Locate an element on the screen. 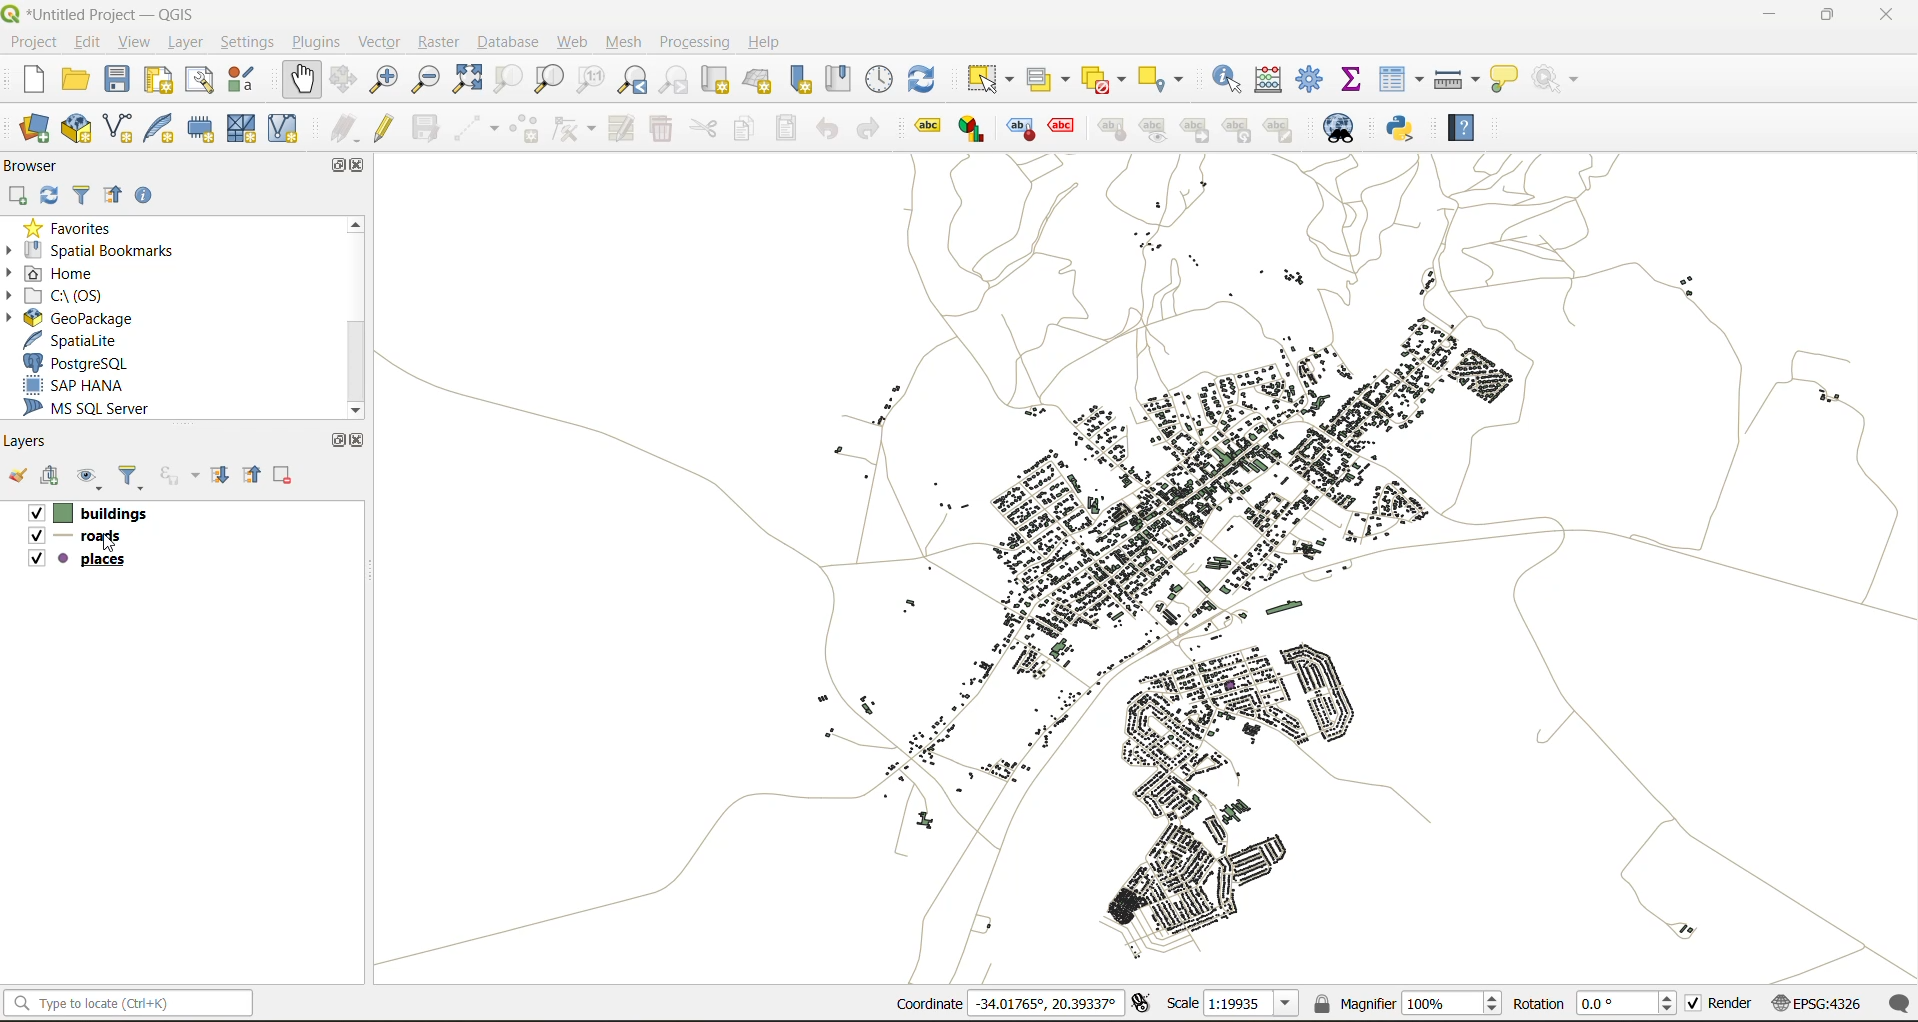  vertex tools is located at coordinates (567, 128).